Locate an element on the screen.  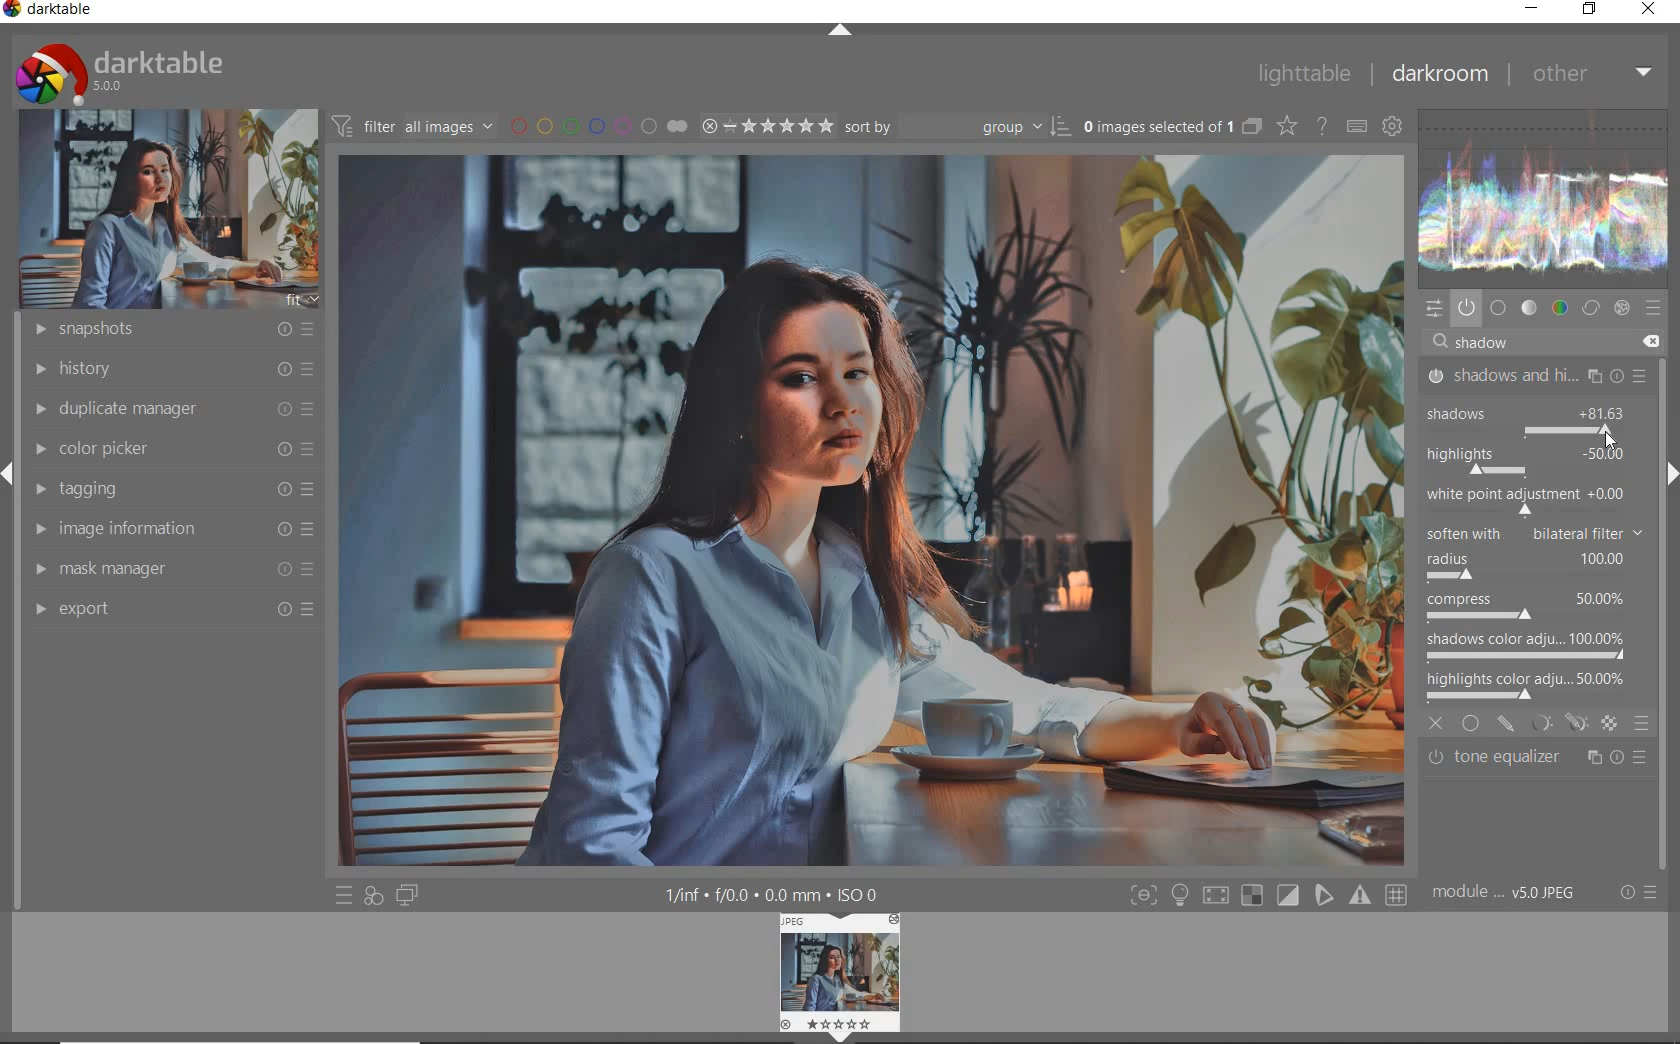
tagging is located at coordinates (171, 489).